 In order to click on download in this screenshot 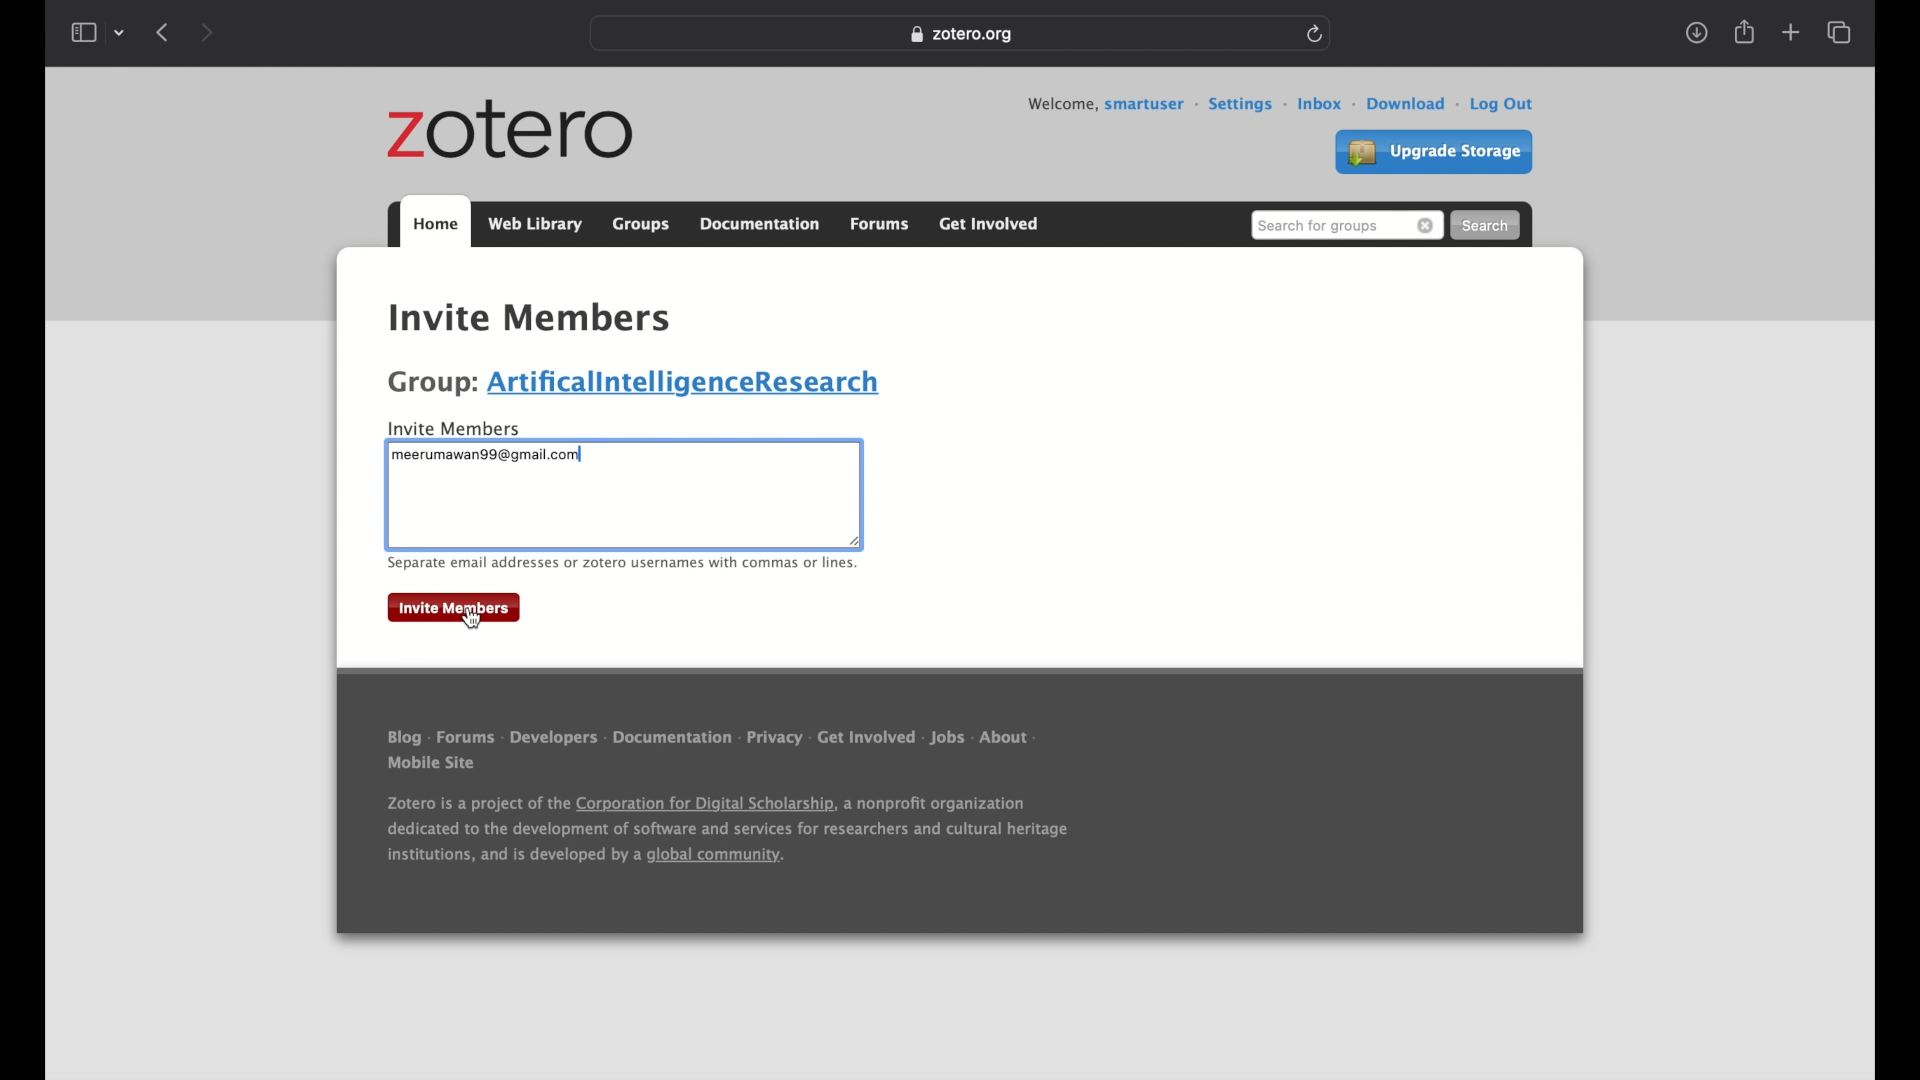, I will do `click(1415, 105)`.